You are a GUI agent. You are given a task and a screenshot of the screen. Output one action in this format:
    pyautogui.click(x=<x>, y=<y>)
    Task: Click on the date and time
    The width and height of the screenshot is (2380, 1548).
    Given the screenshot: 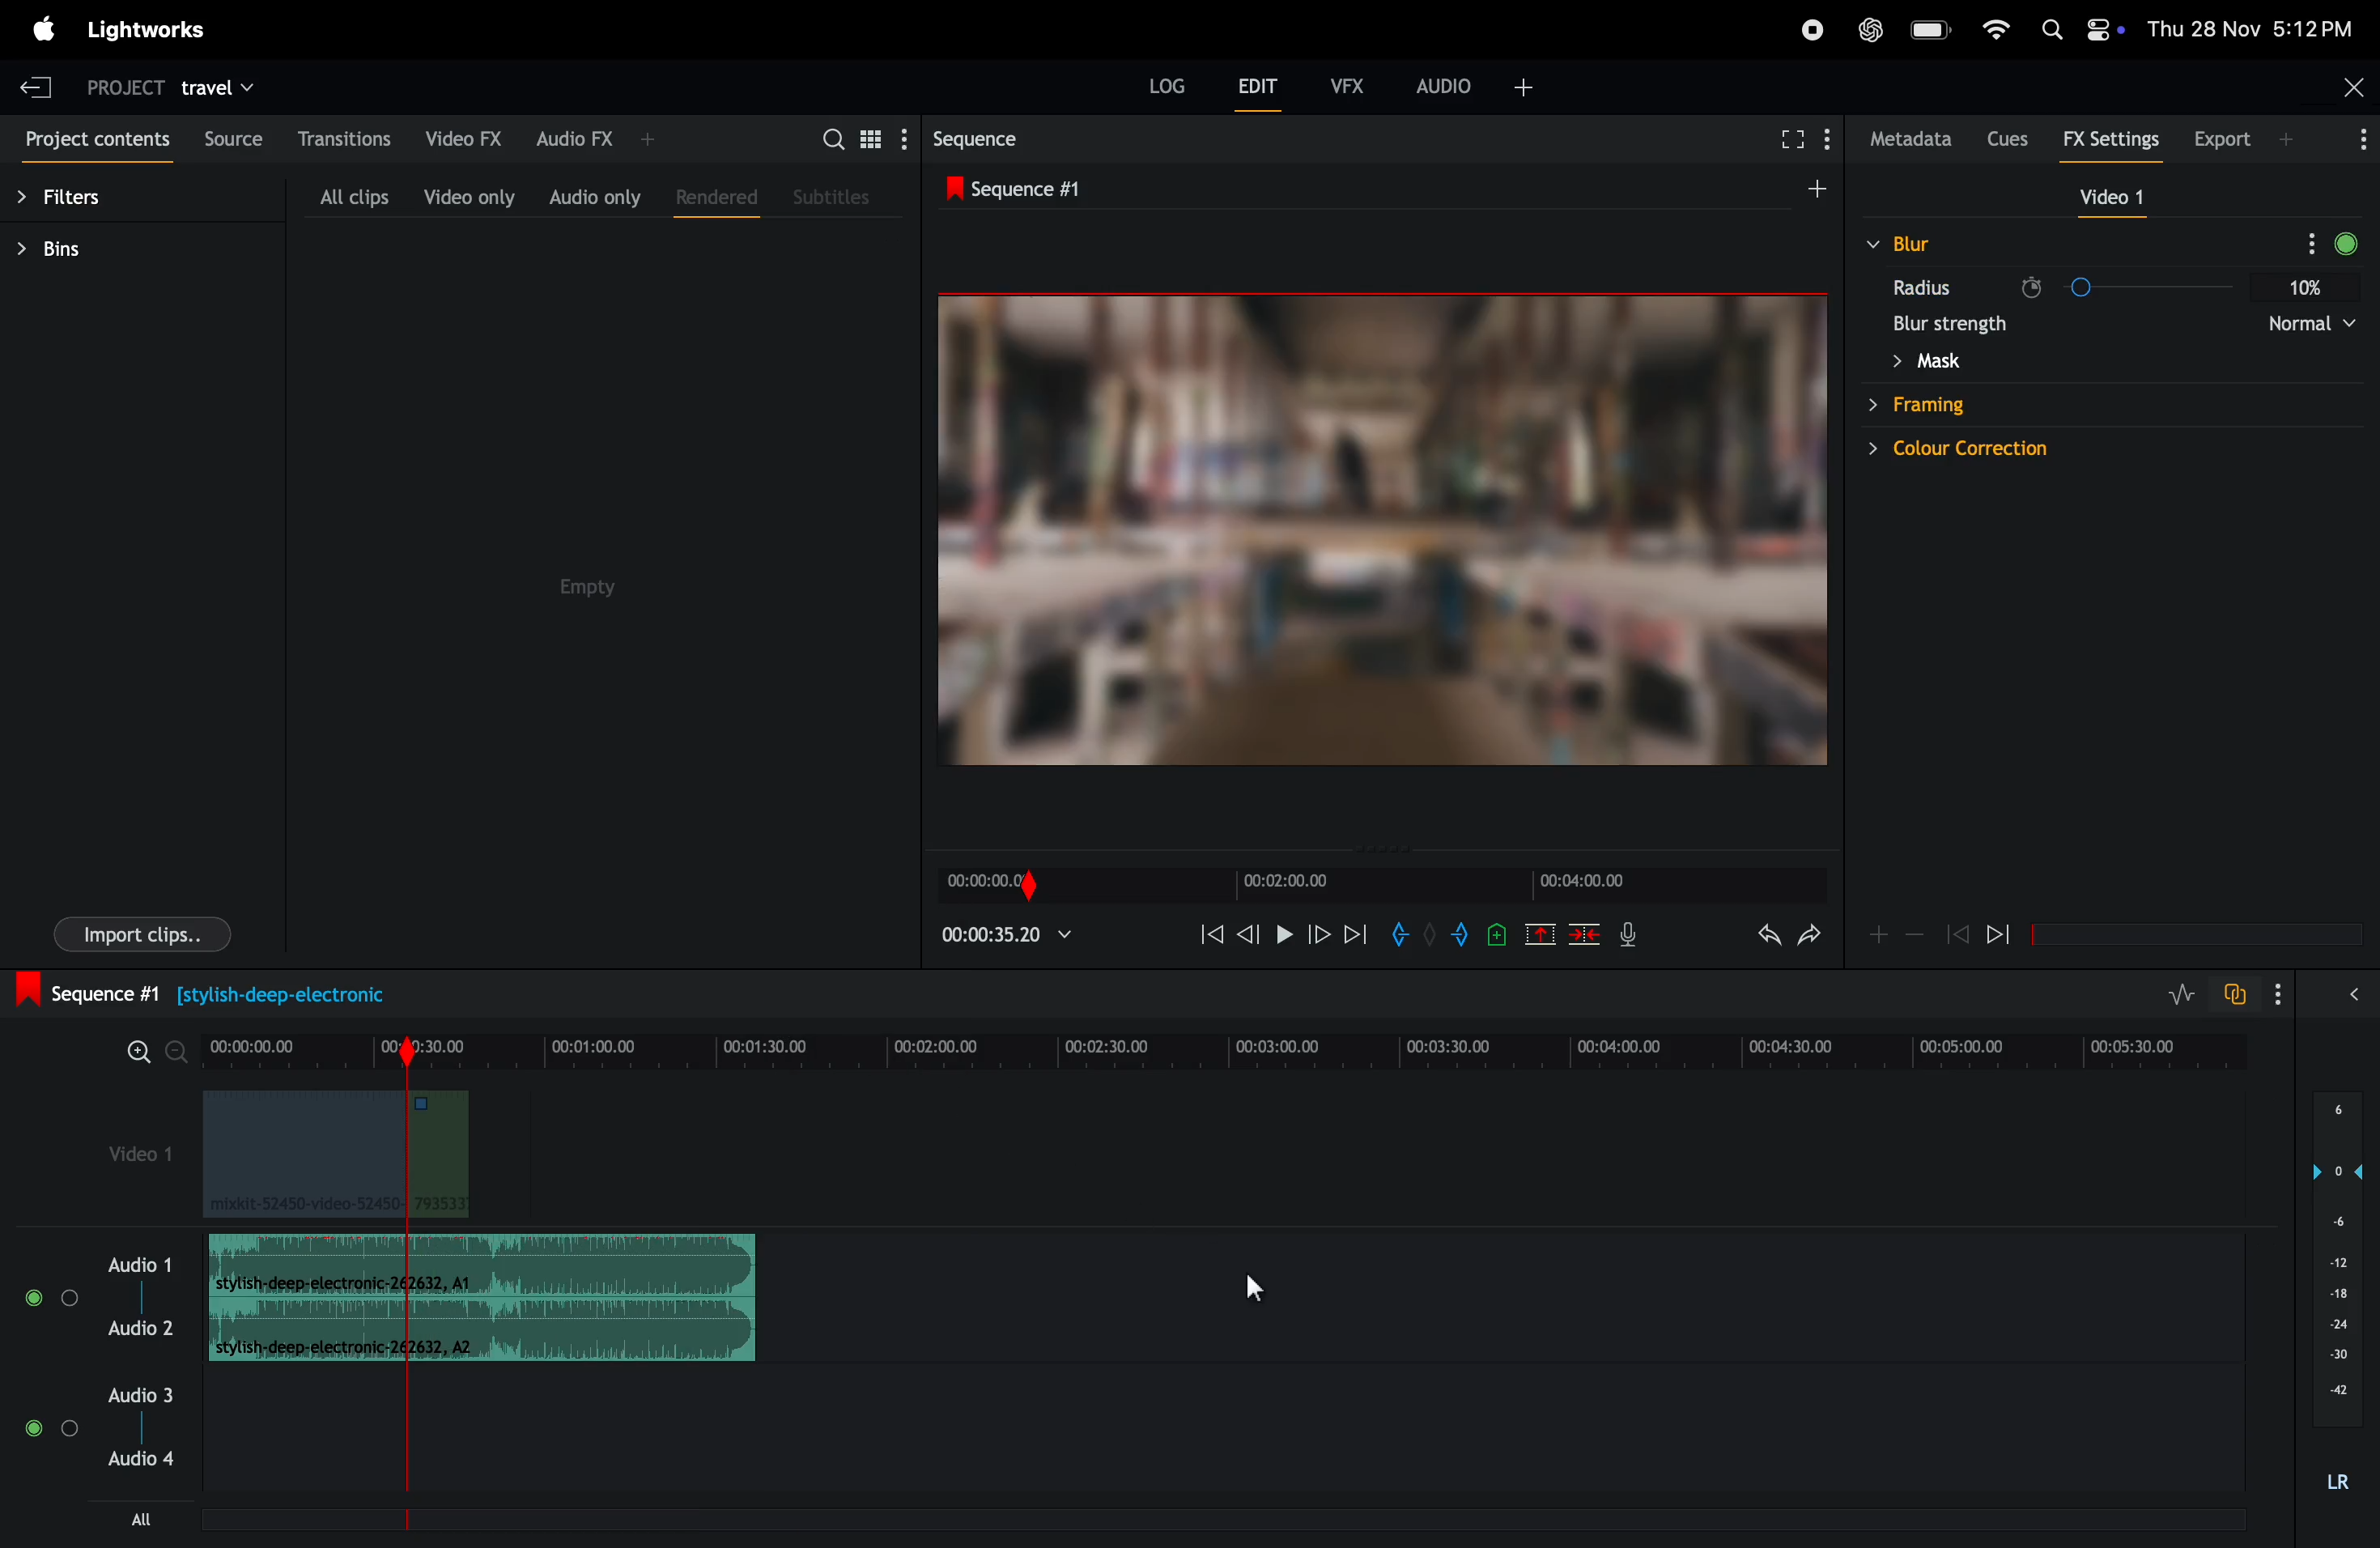 What is the action you would take?
    pyautogui.click(x=2250, y=28)
    